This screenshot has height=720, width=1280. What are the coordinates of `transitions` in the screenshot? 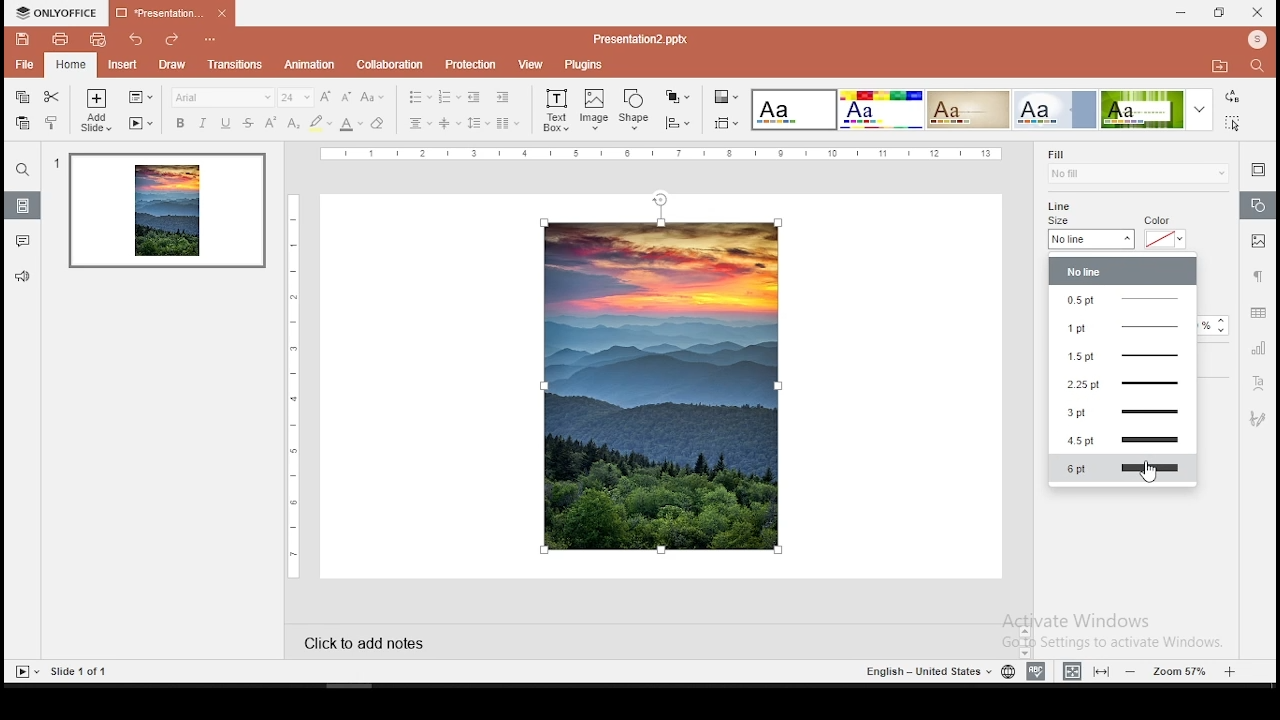 It's located at (235, 66).